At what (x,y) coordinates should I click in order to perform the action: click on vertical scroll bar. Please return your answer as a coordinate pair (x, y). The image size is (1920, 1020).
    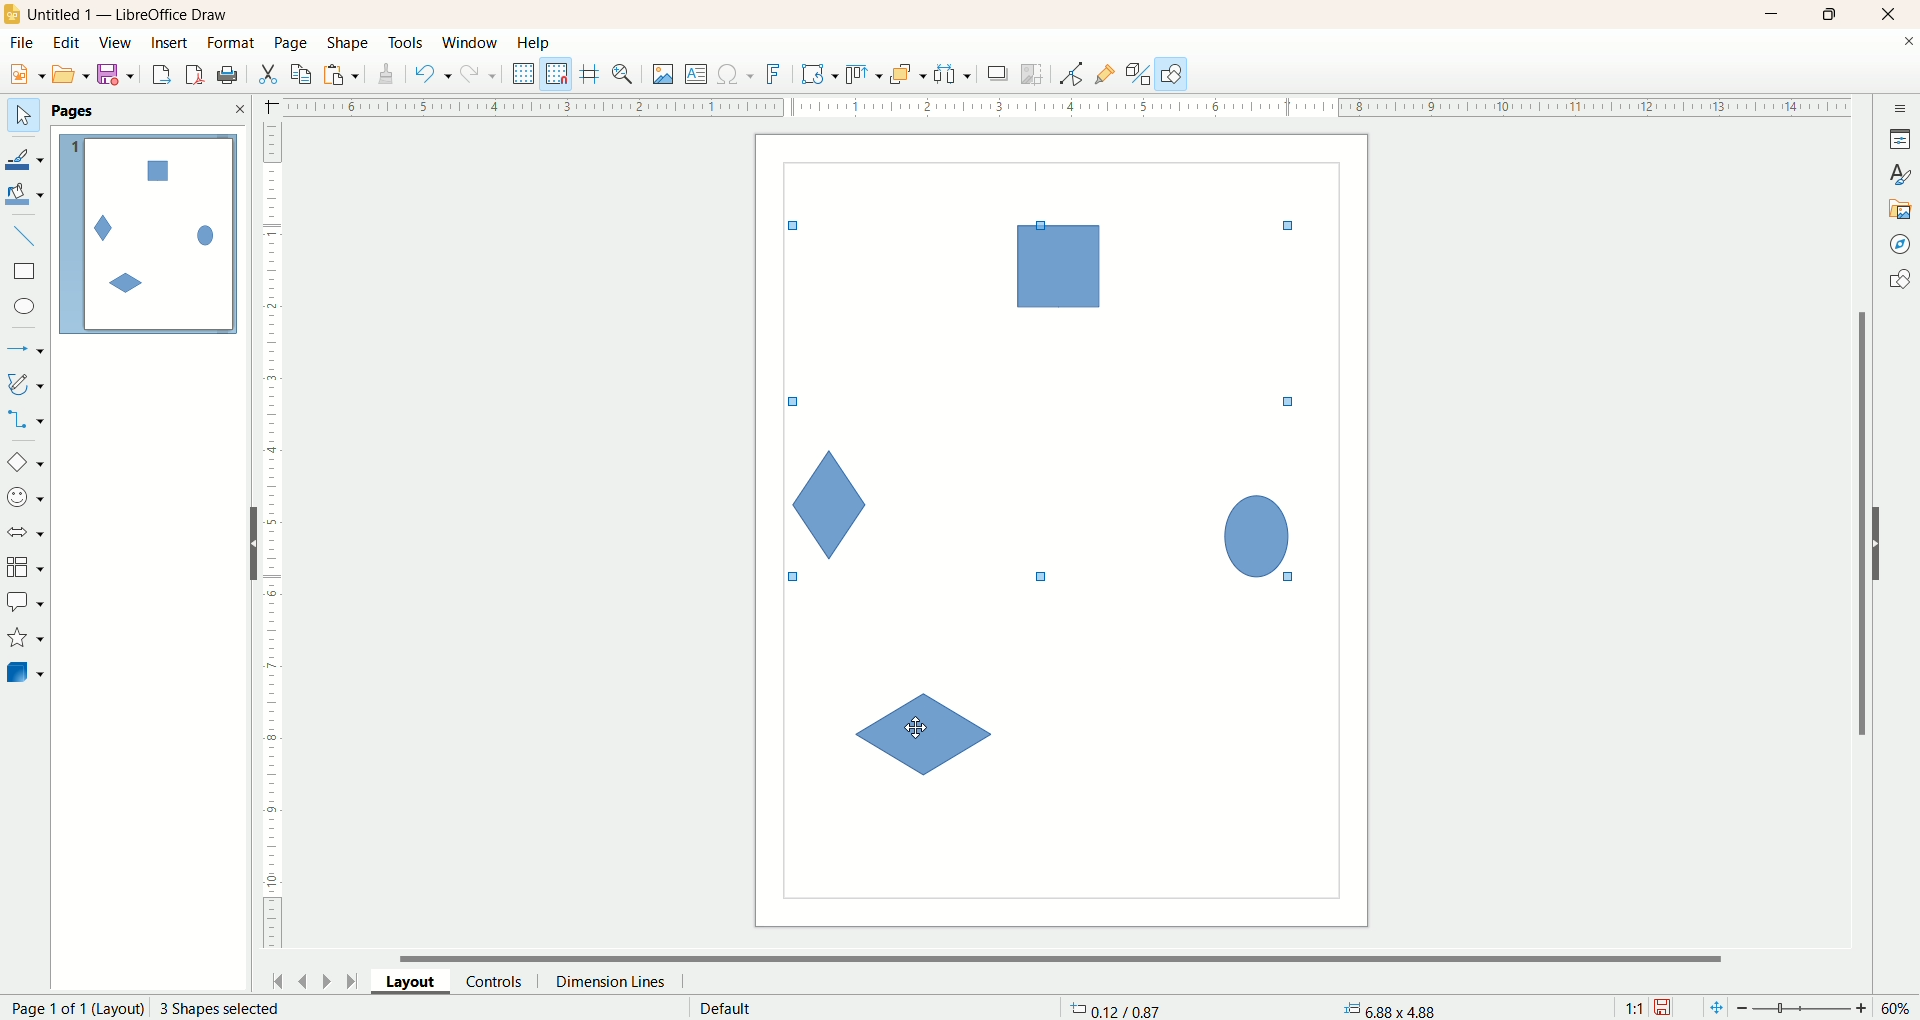
    Looking at the image, I should click on (1858, 523).